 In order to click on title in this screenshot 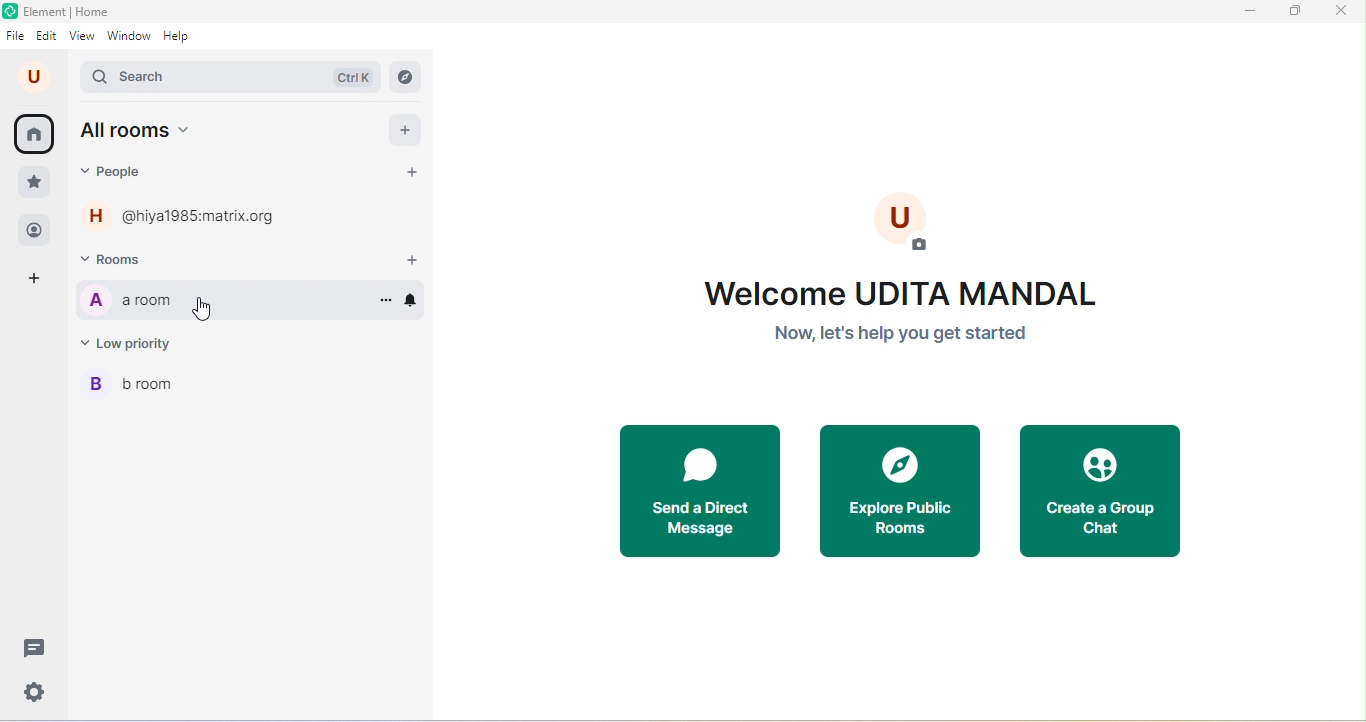, I will do `click(59, 12)`.